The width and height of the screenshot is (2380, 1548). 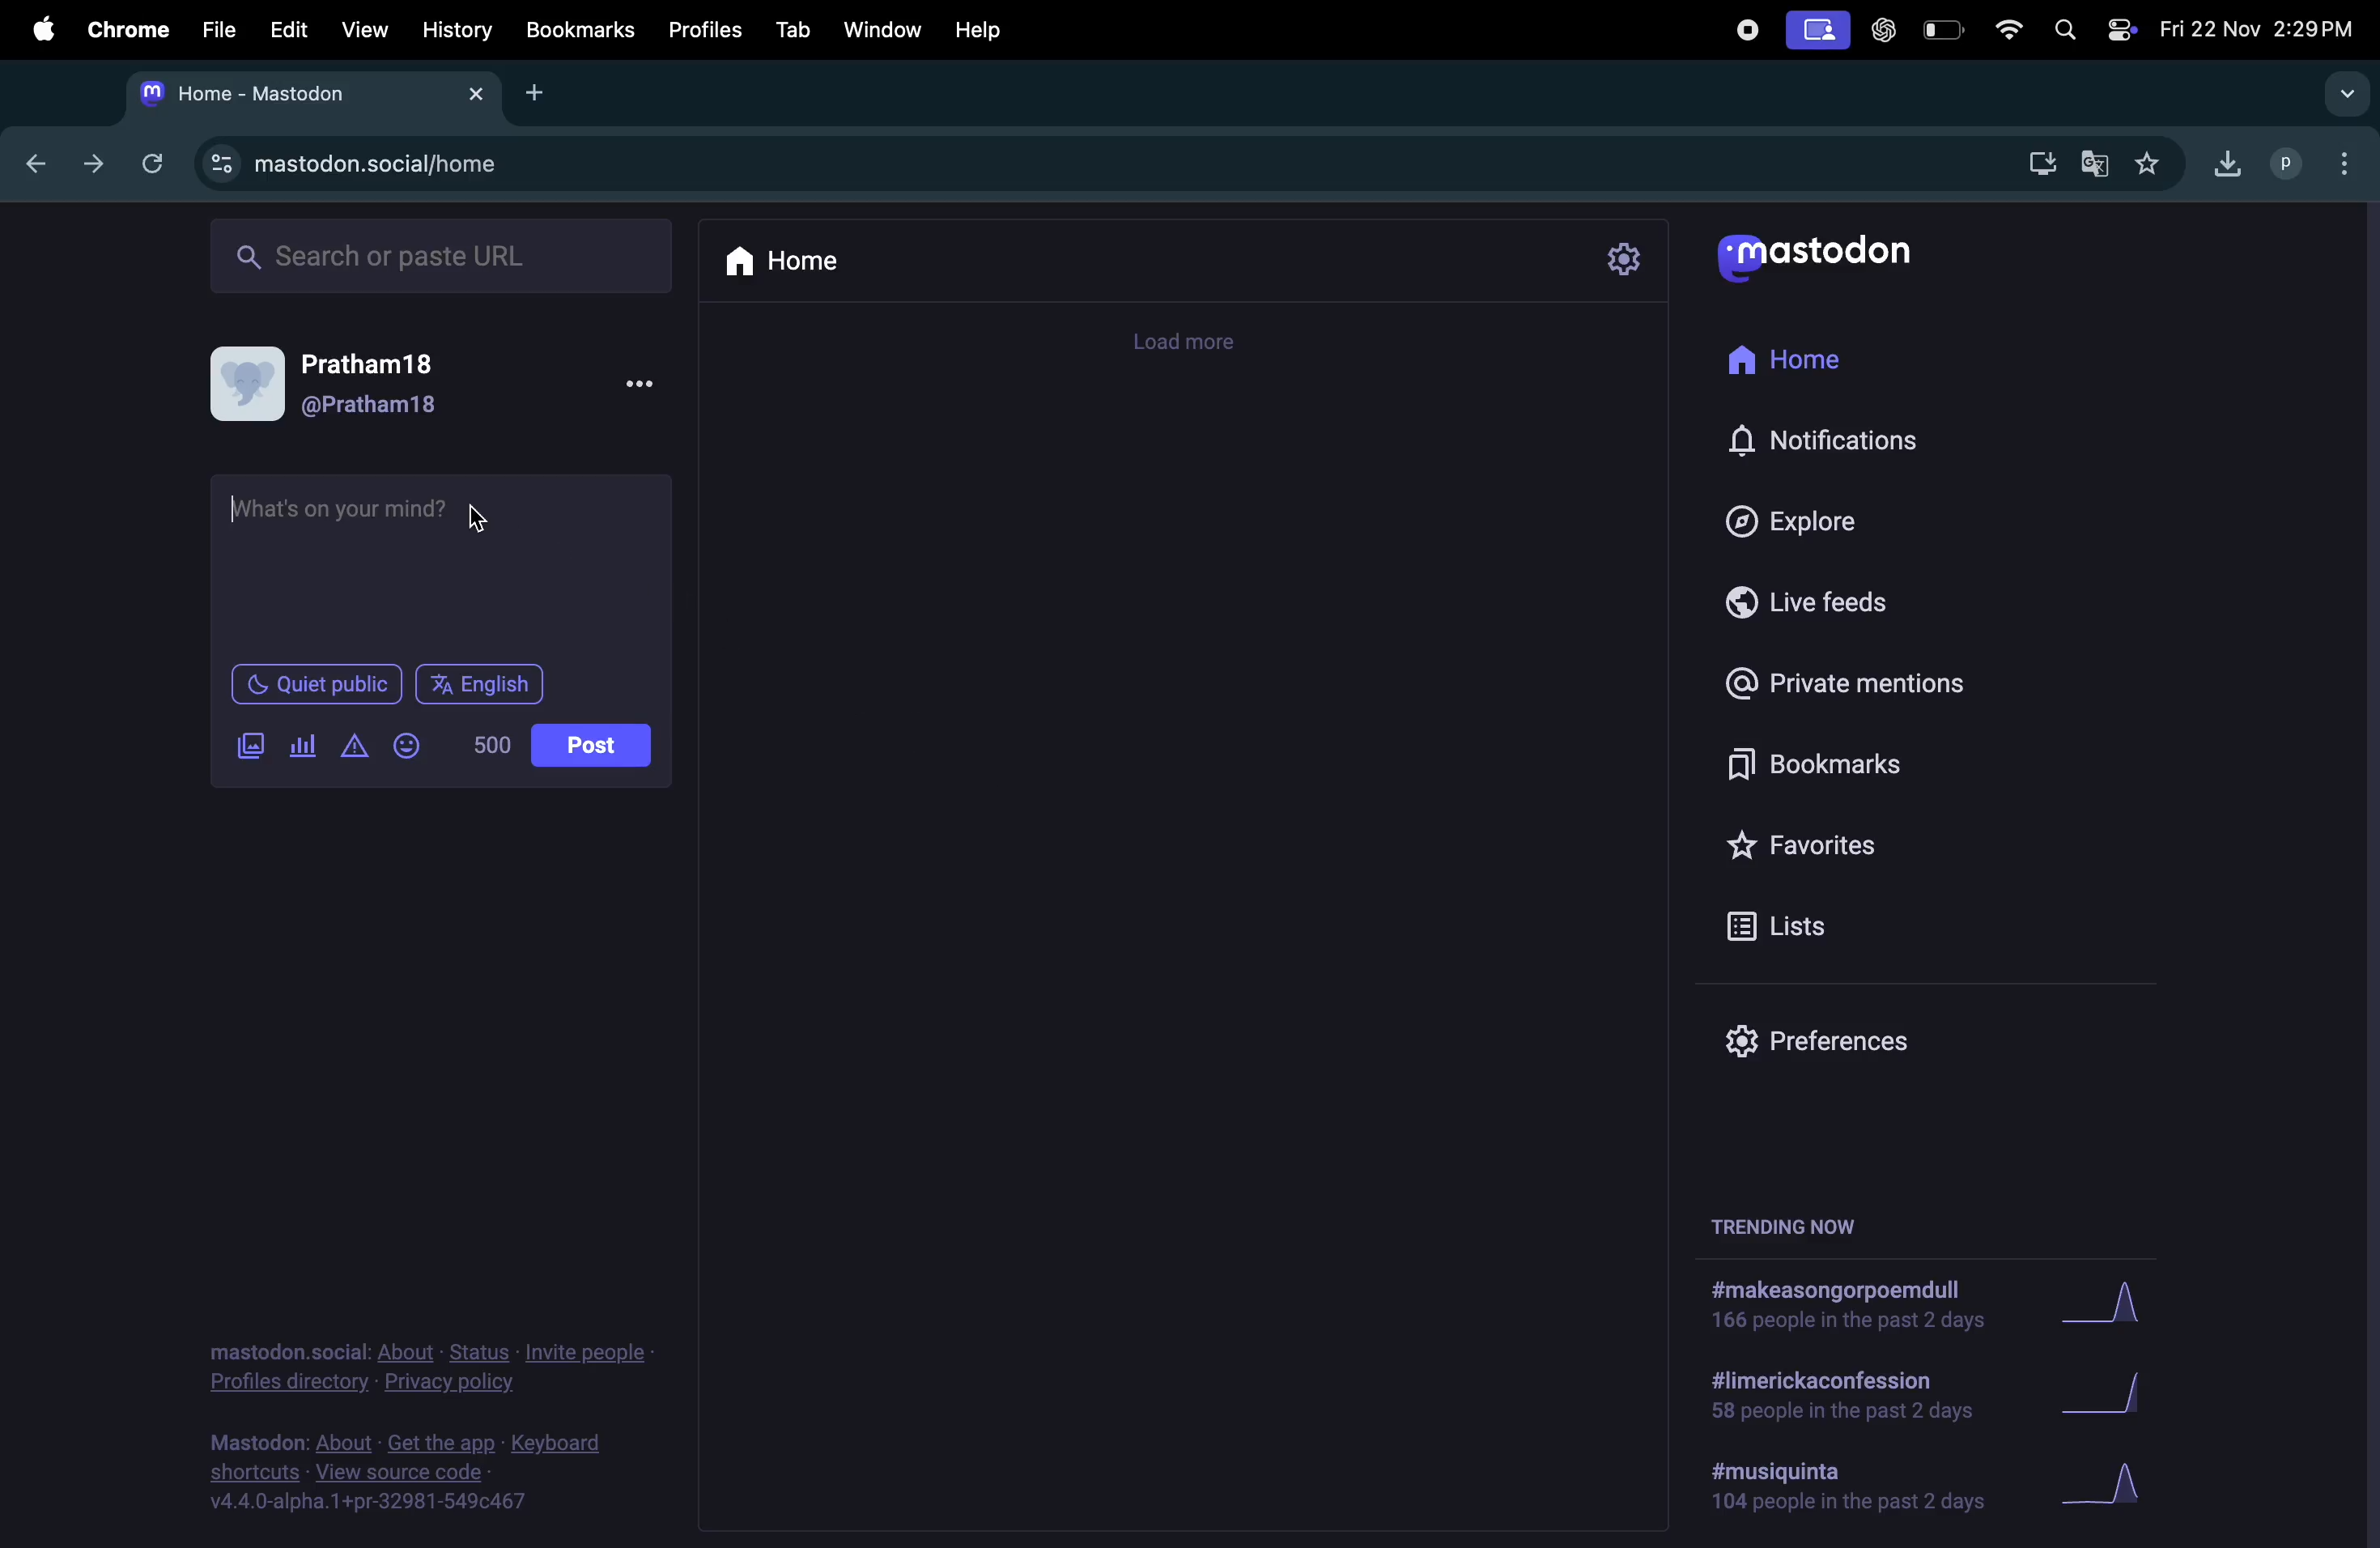 I want to click on record, so click(x=1745, y=29).